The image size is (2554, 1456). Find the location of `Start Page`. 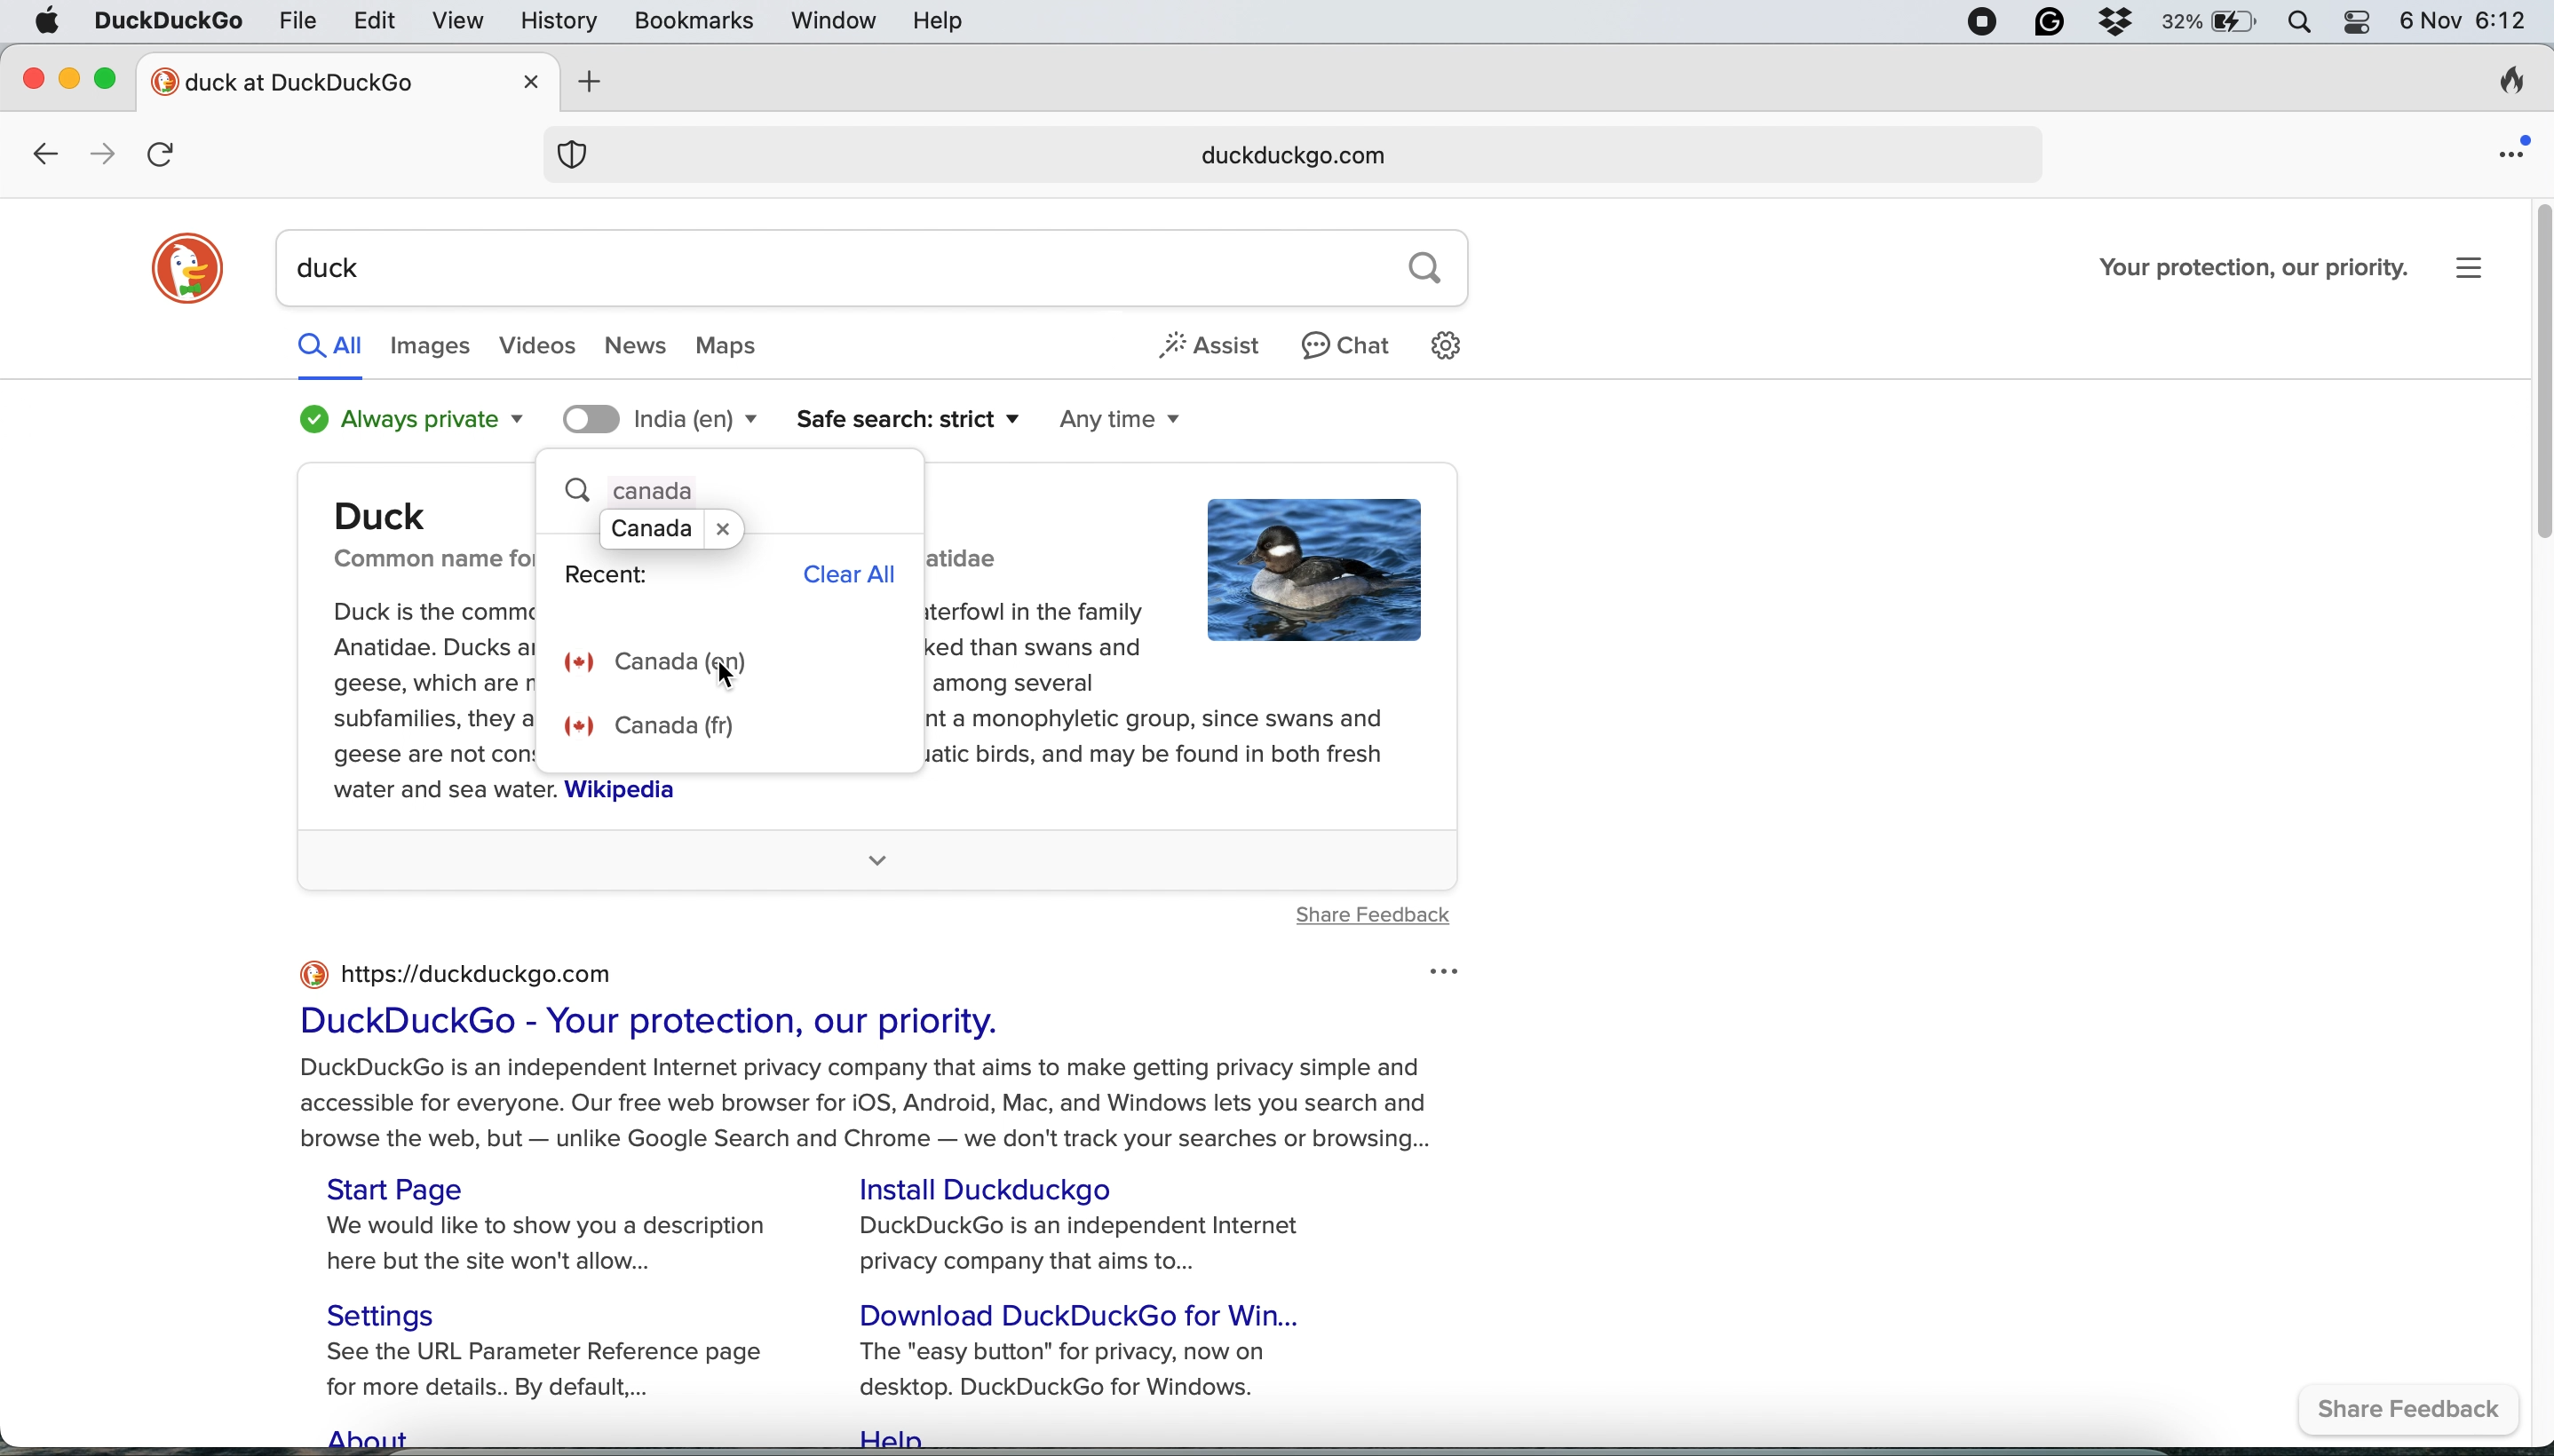

Start Page is located at coordinates (403, 1188).